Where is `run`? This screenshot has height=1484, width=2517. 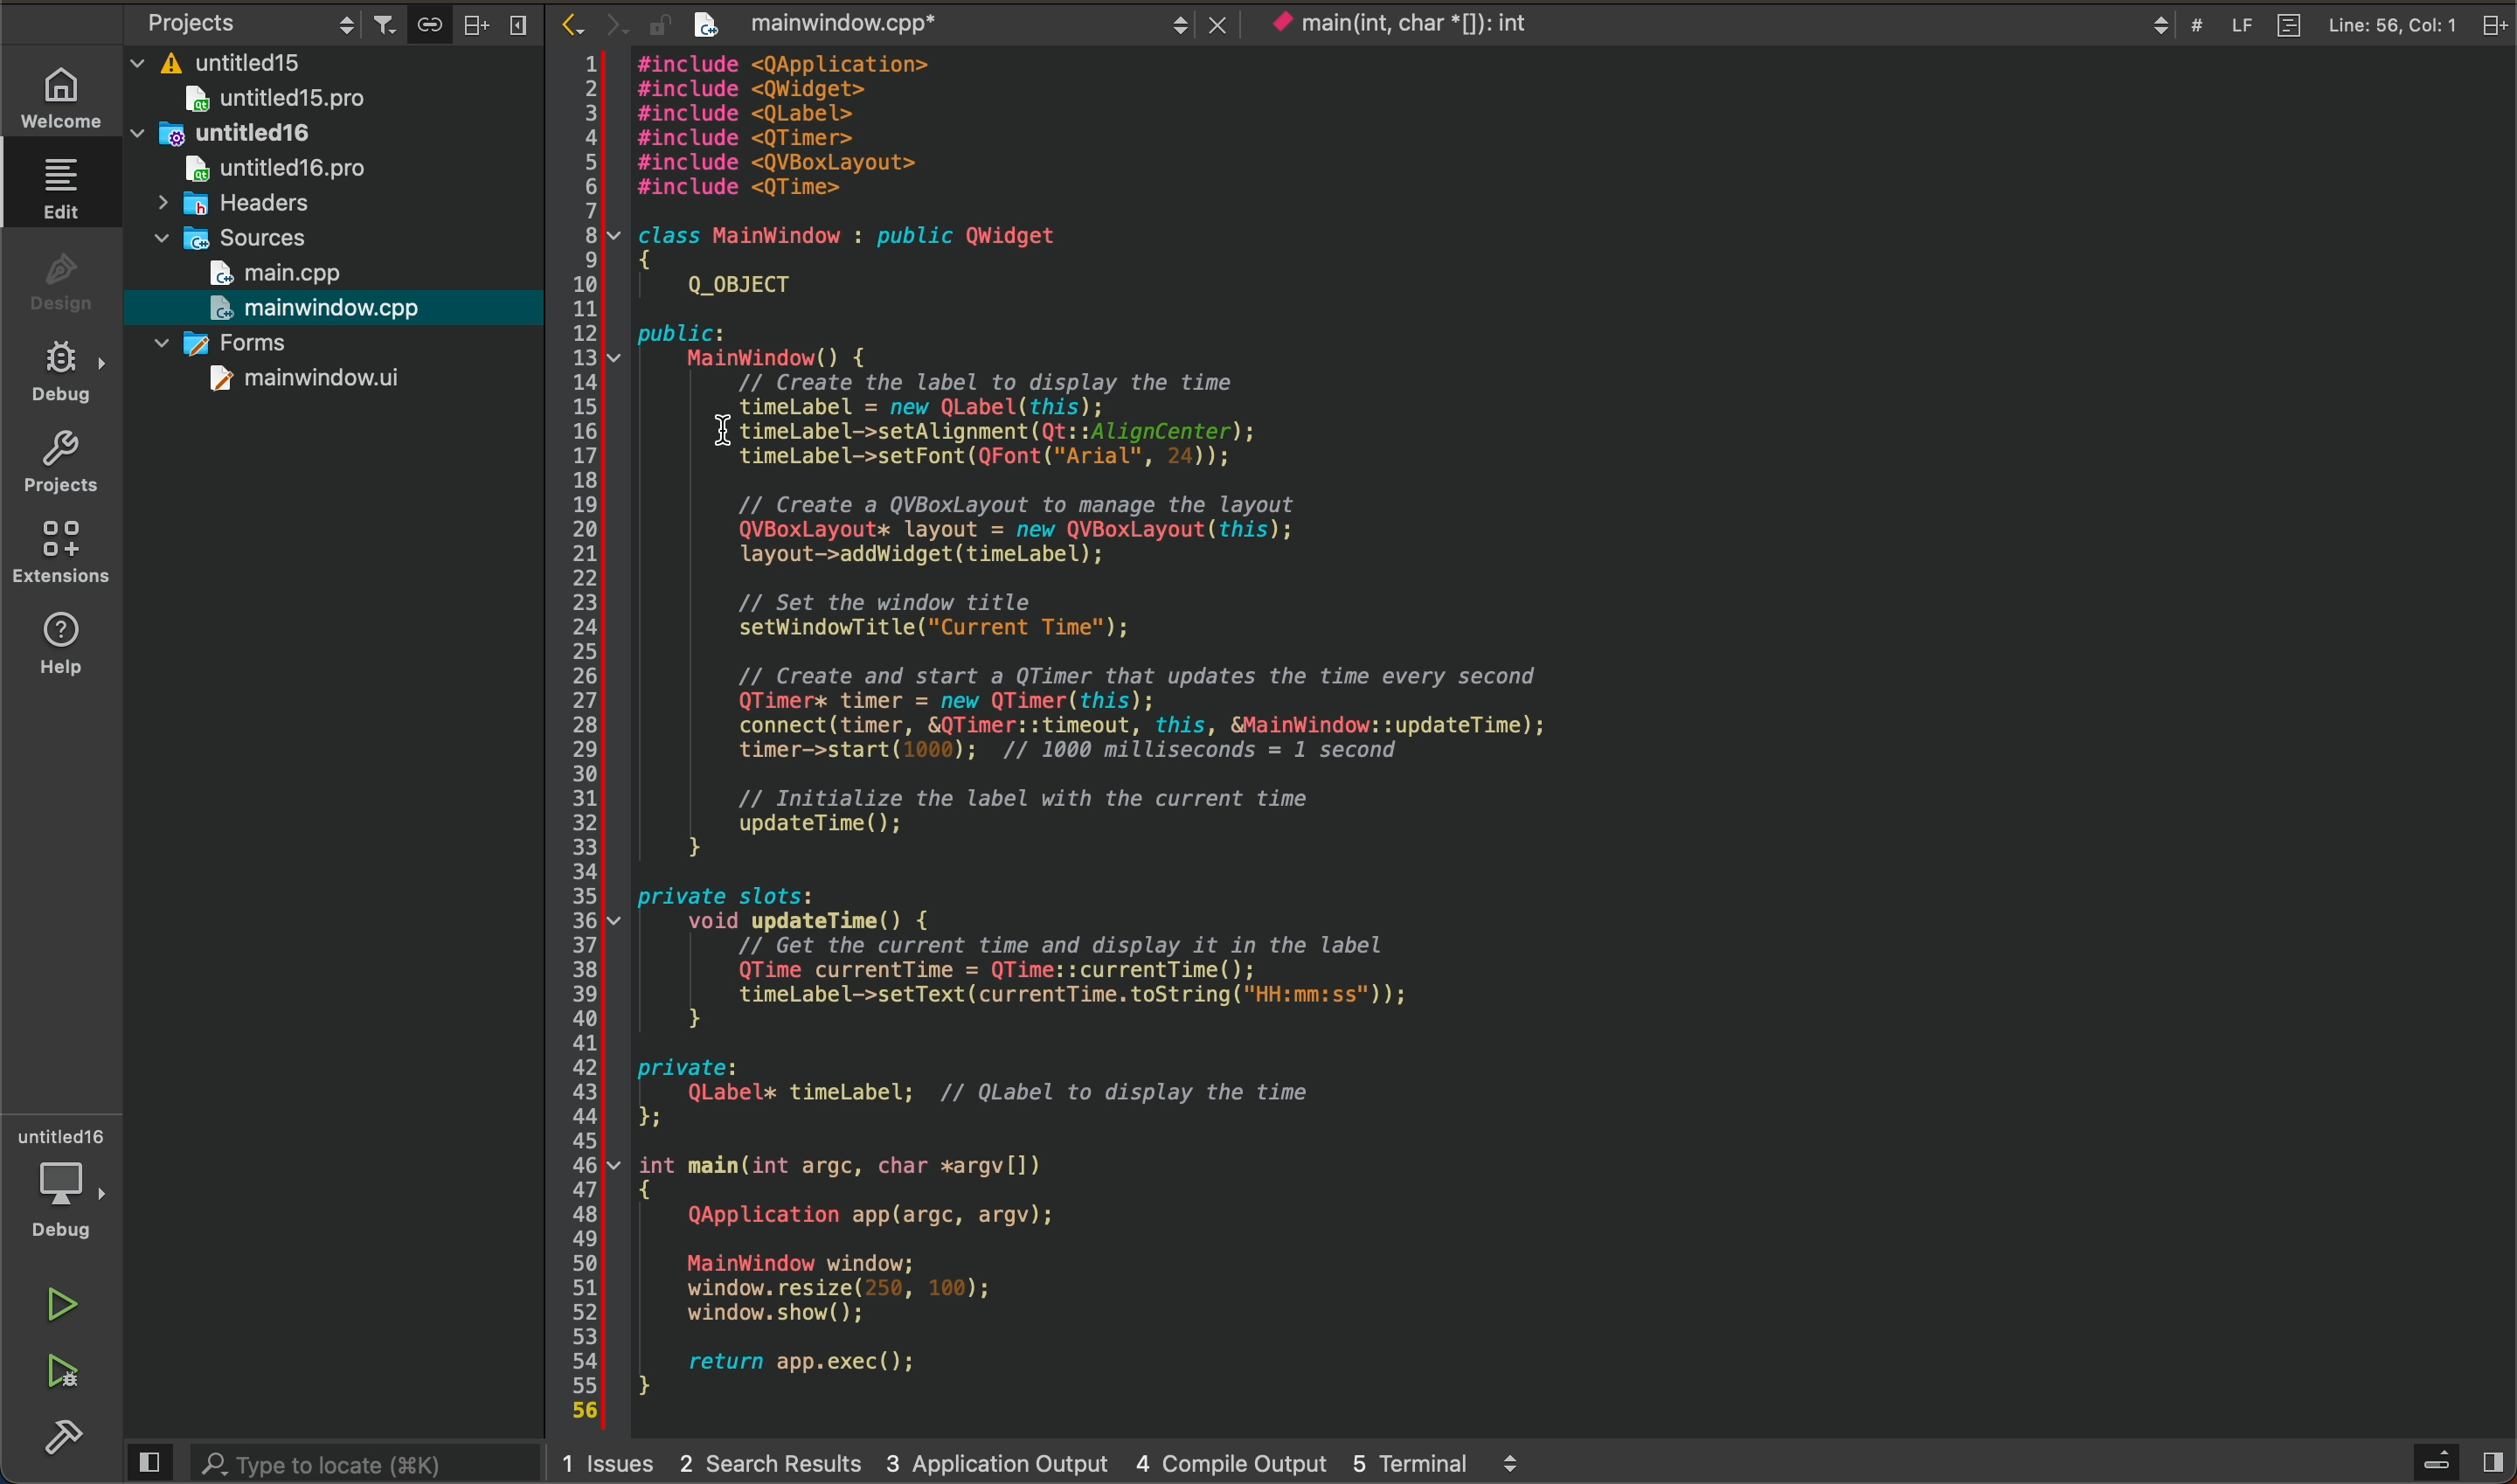
run is located at coordinates (68, 1304).